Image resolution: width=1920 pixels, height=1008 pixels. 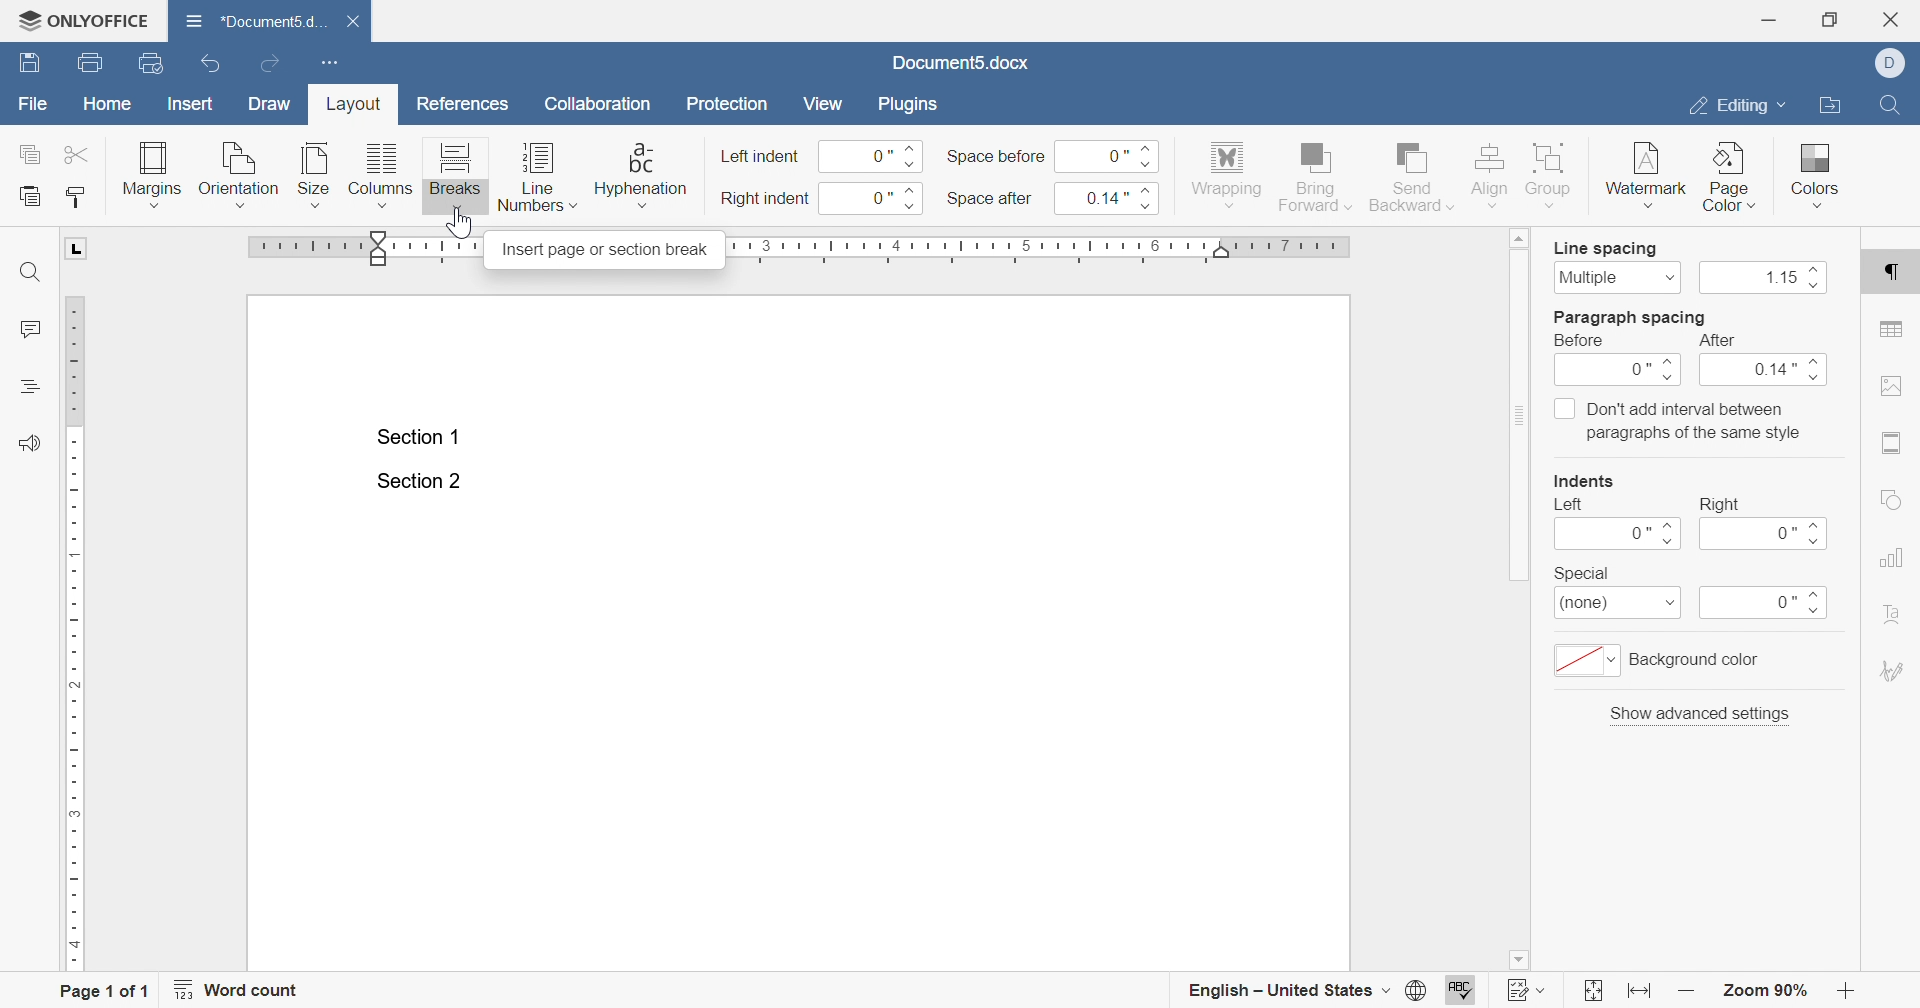 What do you see at coordinates (766, 199) in the screenshot?
I see `right indent` at bounding box center [766, 199].